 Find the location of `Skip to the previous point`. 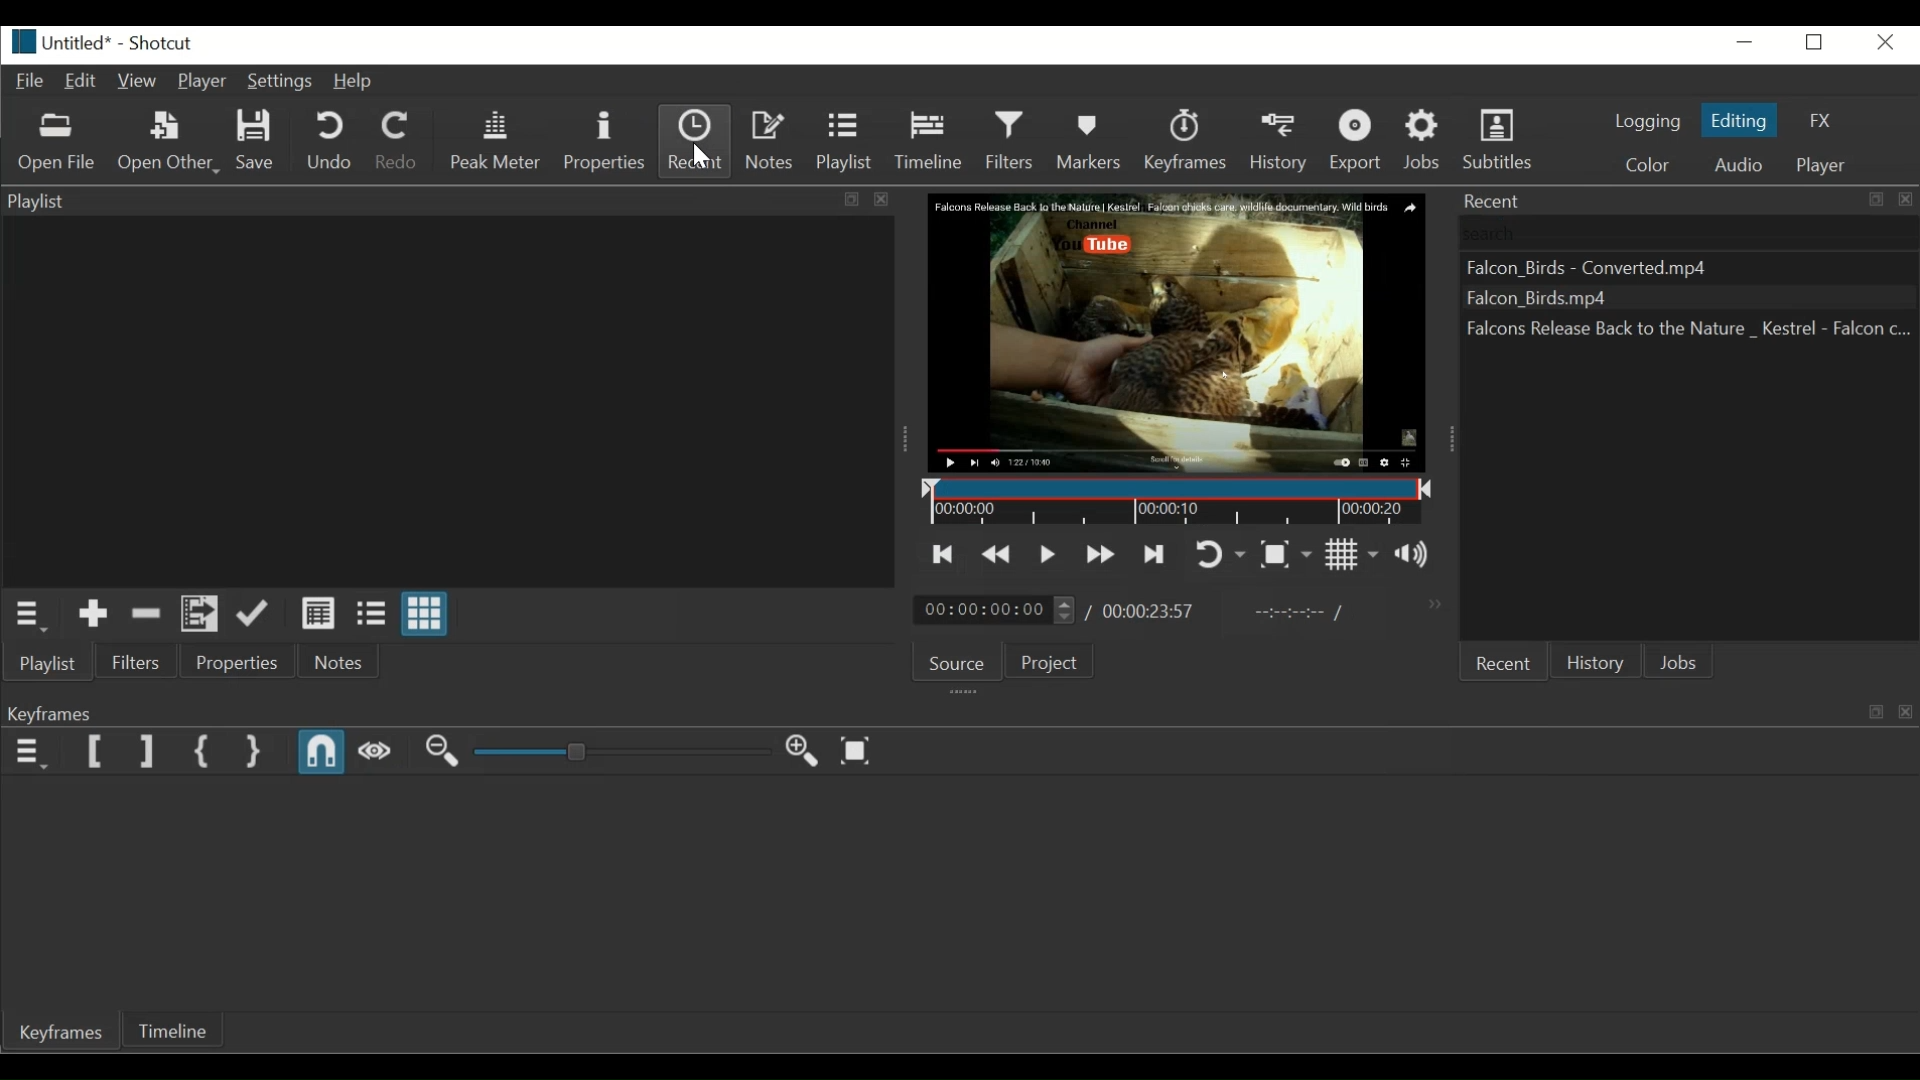

Skip to the previous point is located at coordinates (941, 555).